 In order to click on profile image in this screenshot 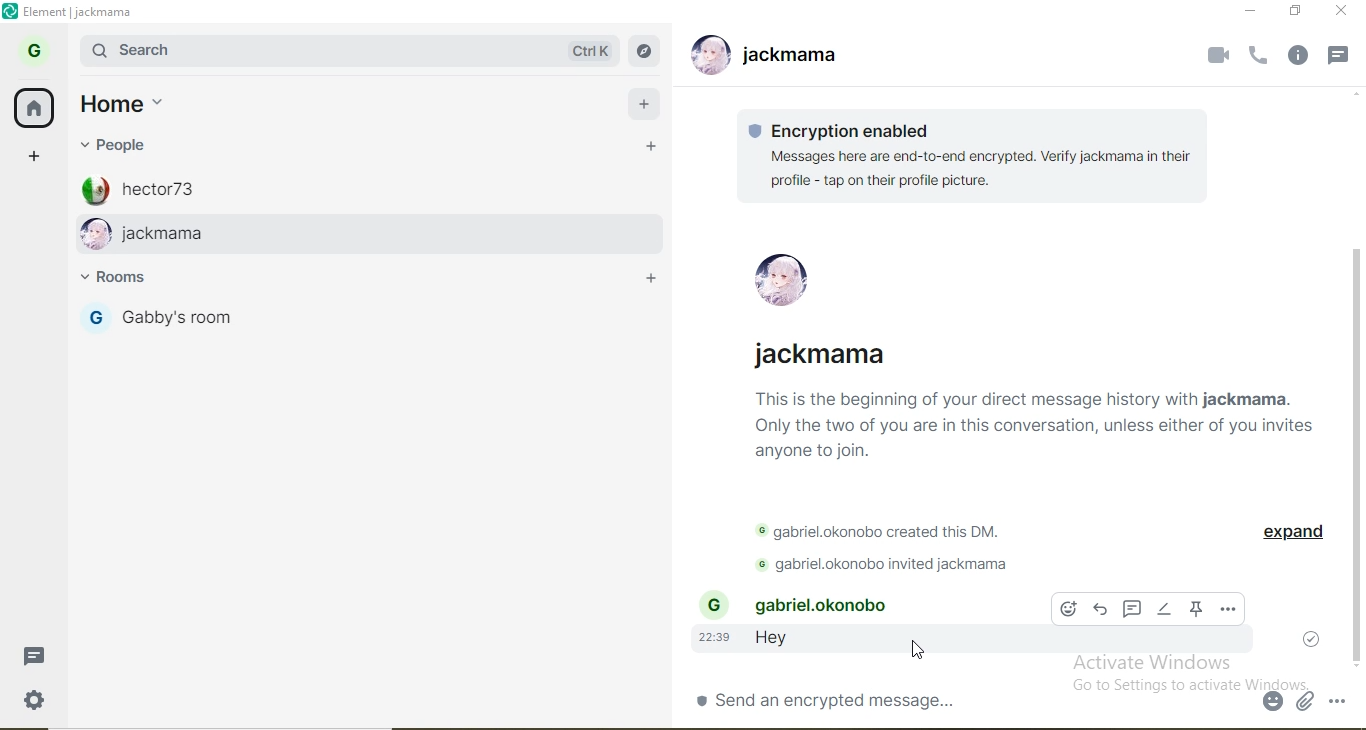, I will do `click(94, 235)`.